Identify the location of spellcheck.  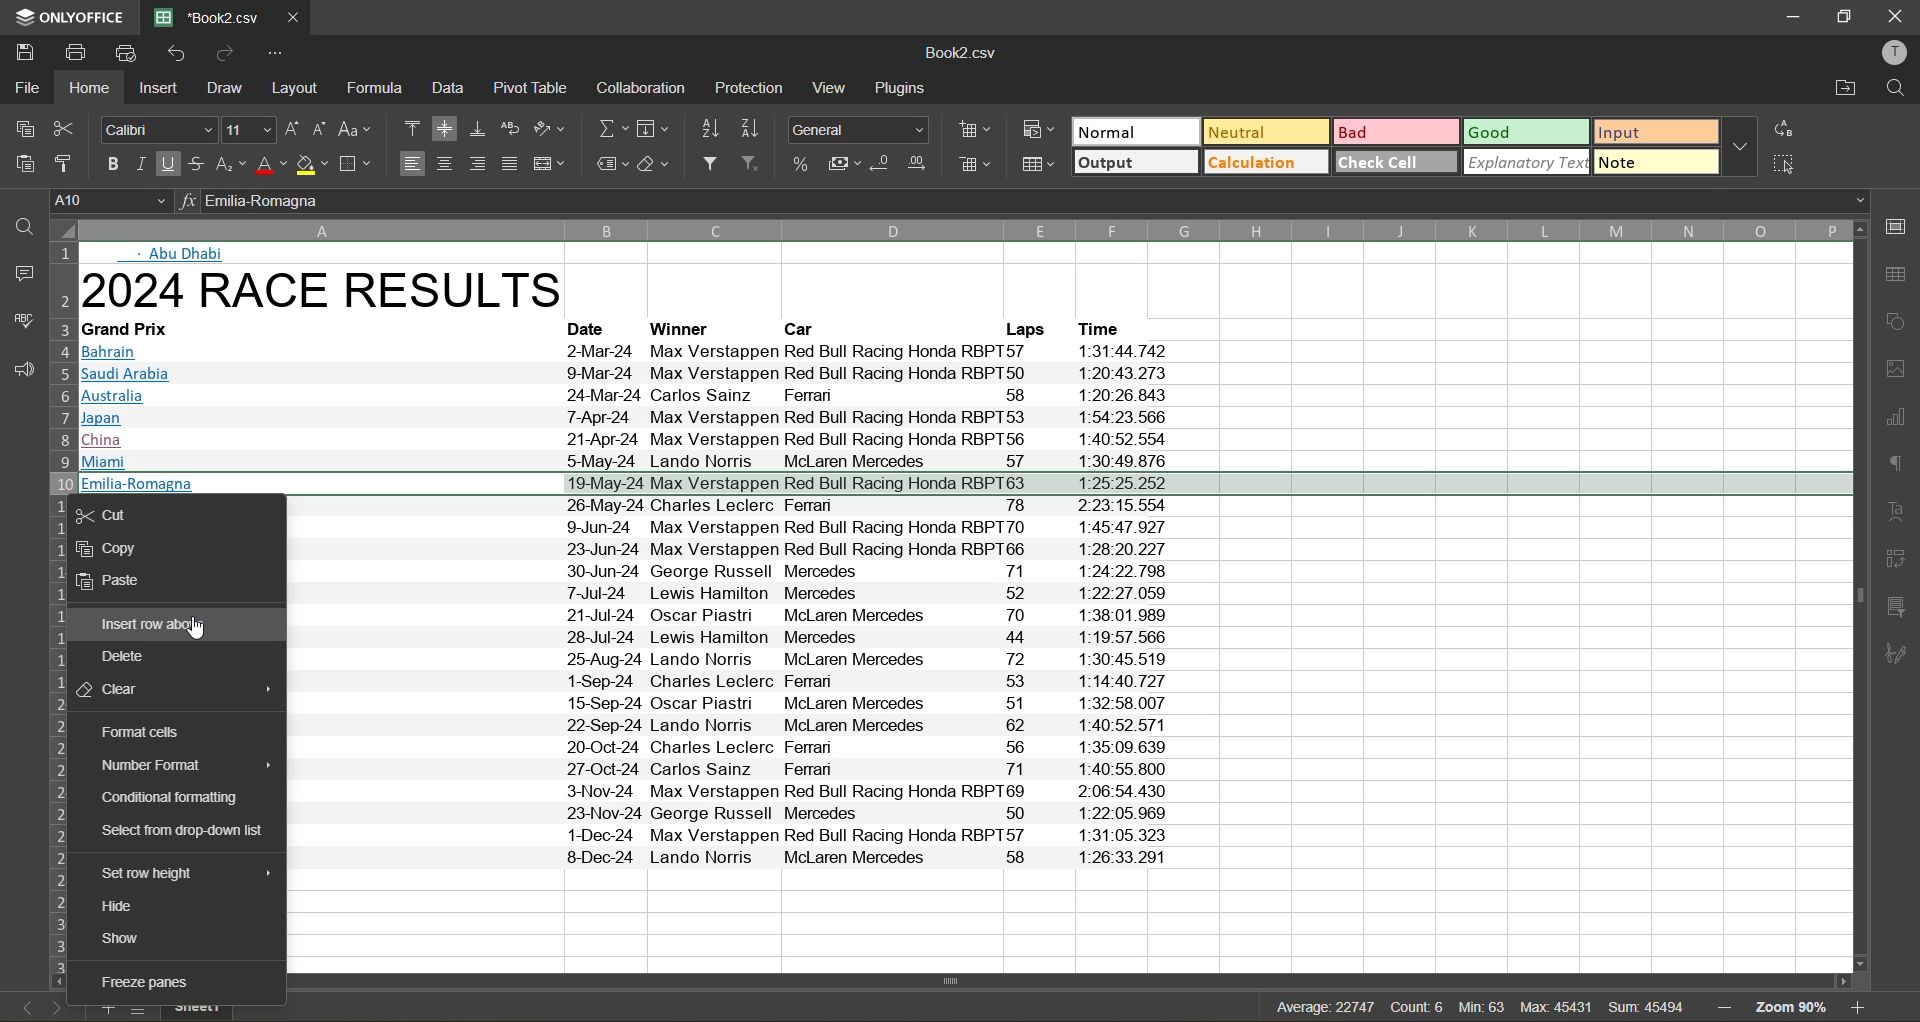
(19, 323).